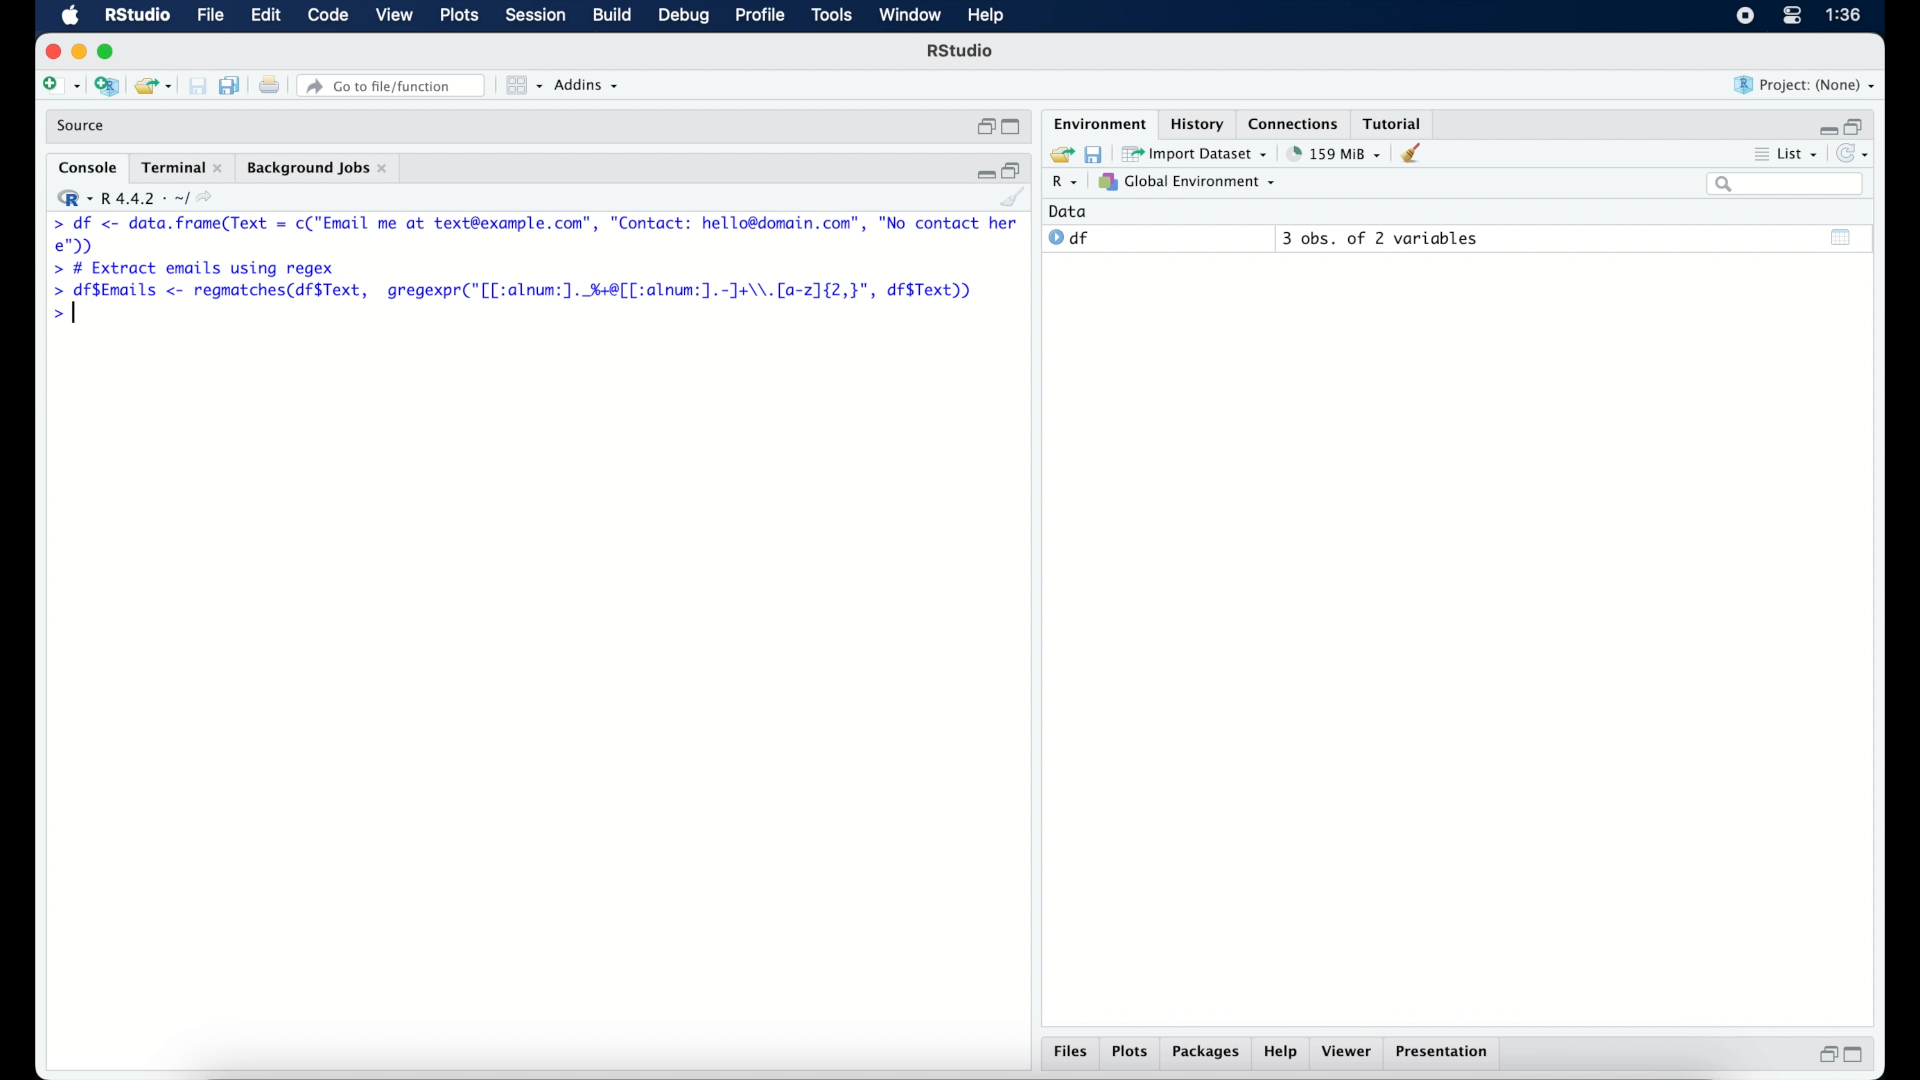 The height and width of the screenshot is (1080, 1920). I want to click on debug, so click(684, 17).